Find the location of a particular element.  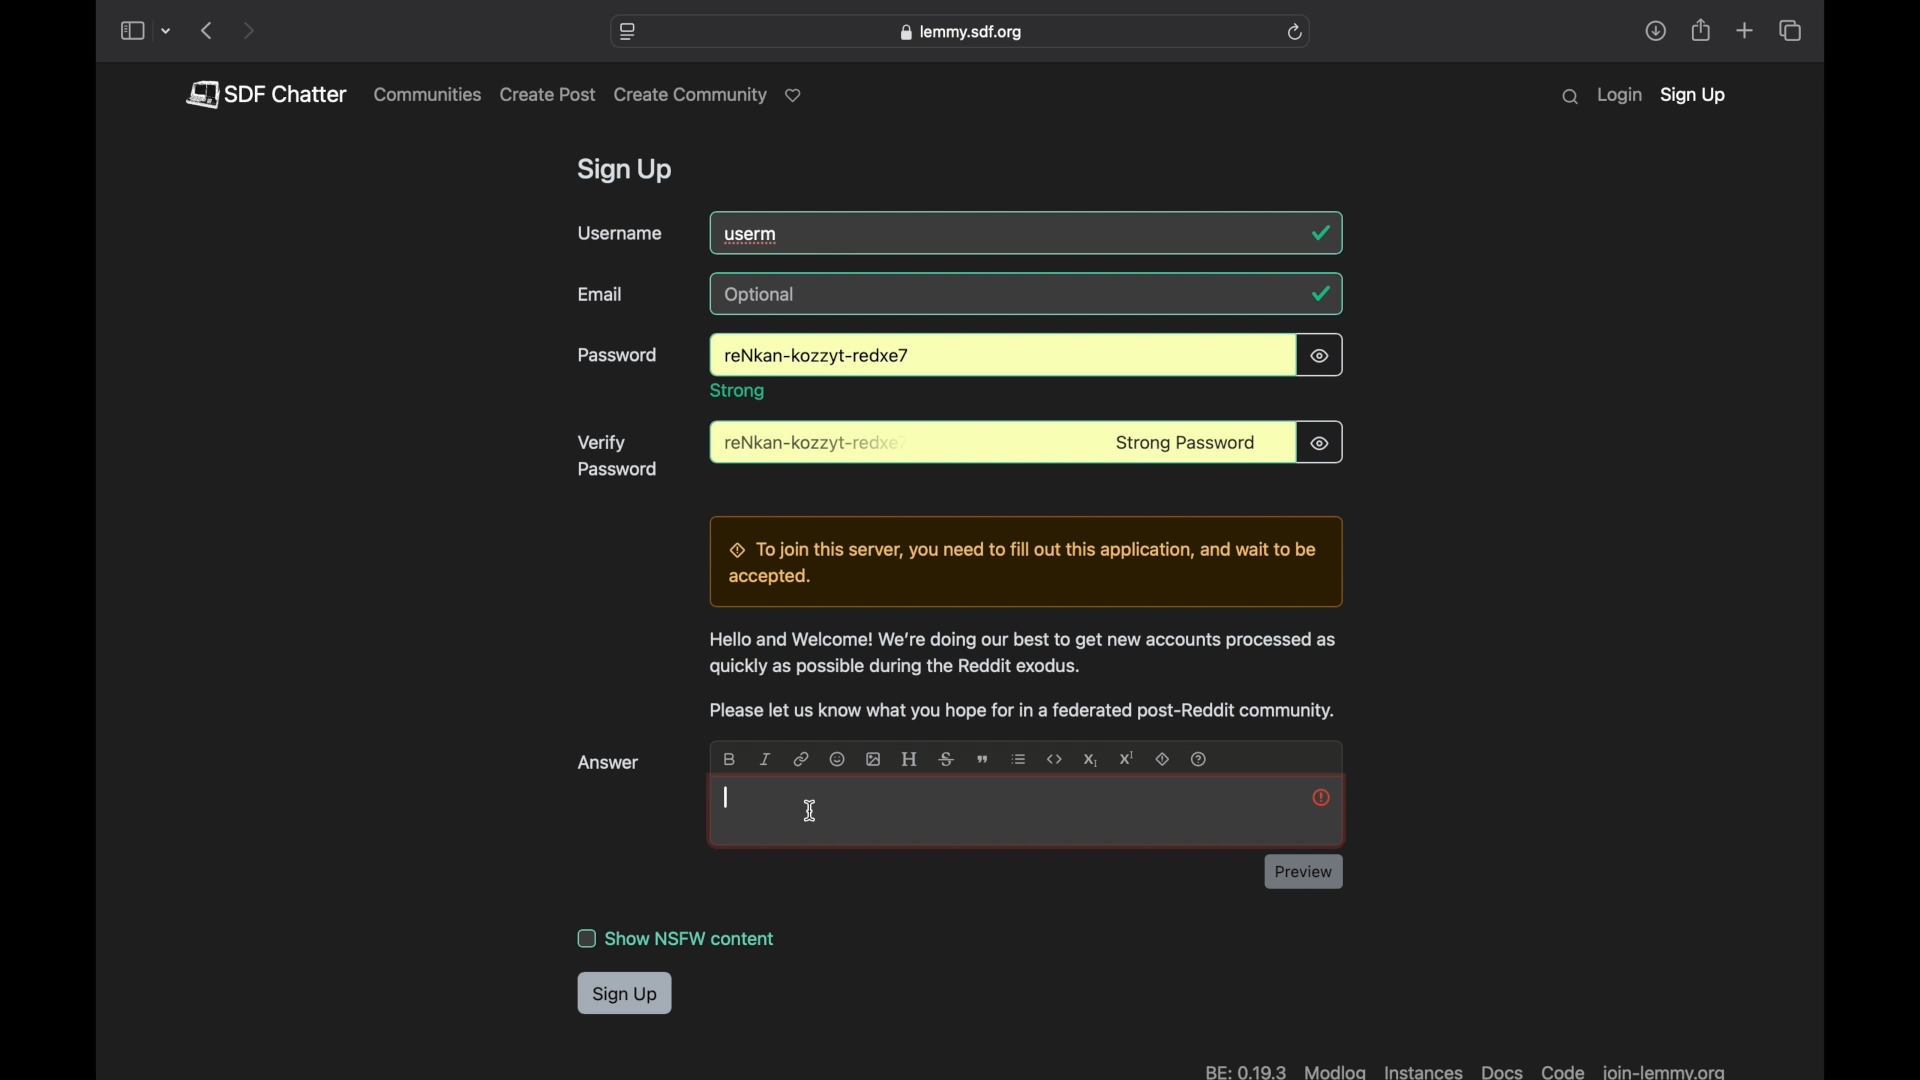

superscript is located at coordinates (1126, 758).